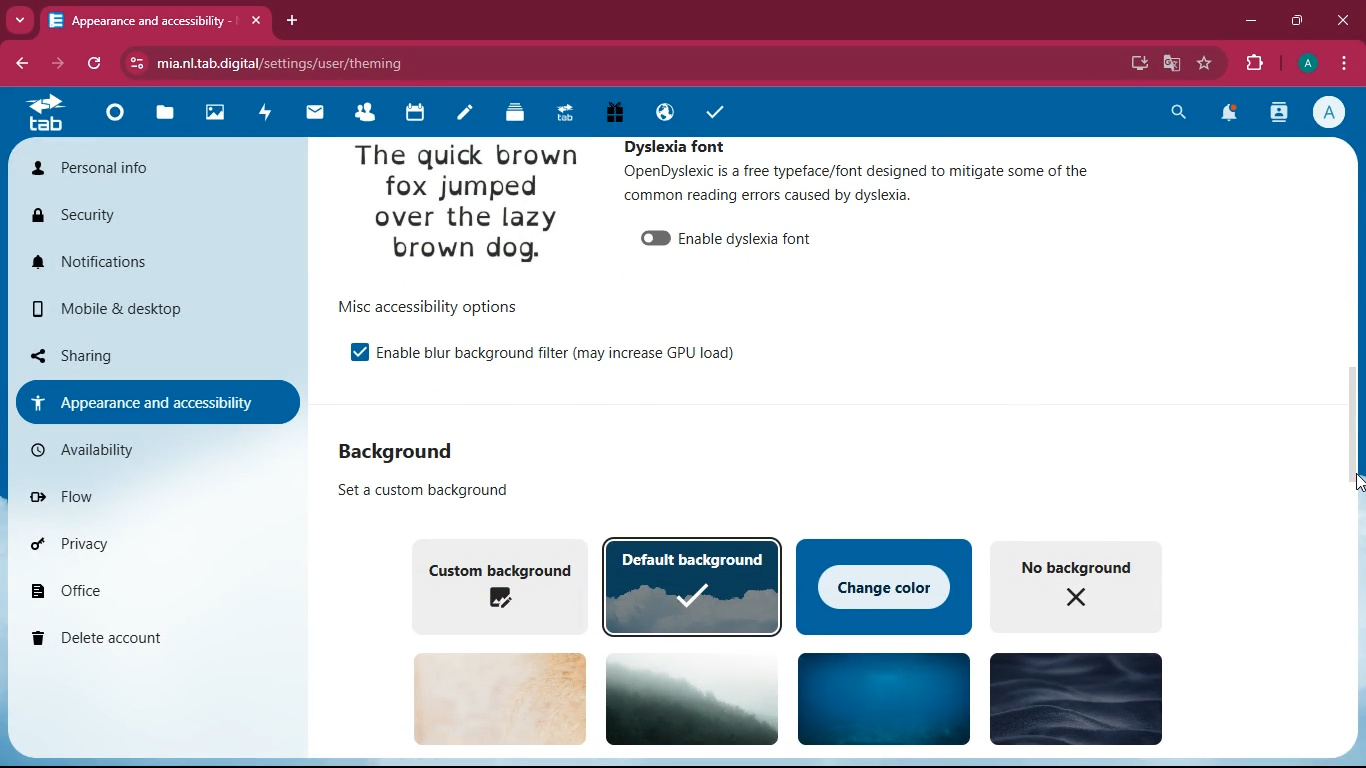 This screenshot has height=768, width=1366. Describe the element at coordinates (1281, 112) in the screenshot. I see `activity` at that location.